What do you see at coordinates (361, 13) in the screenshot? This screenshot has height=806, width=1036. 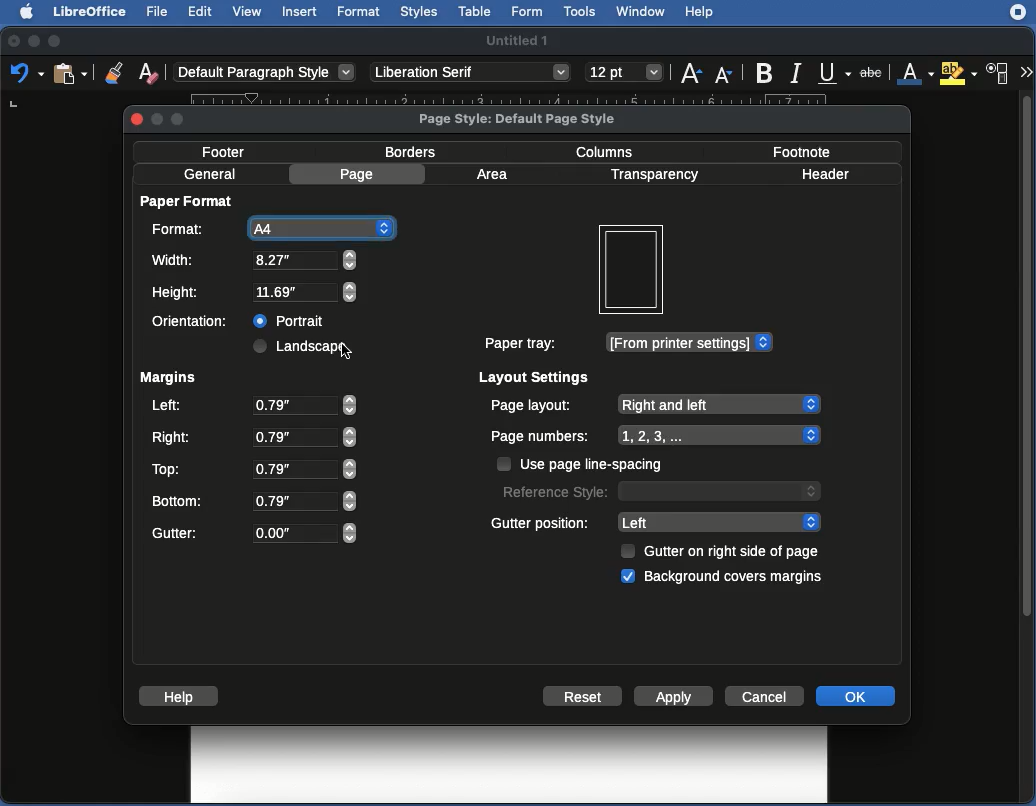 I see `Format` at bounding box center [361, 13].